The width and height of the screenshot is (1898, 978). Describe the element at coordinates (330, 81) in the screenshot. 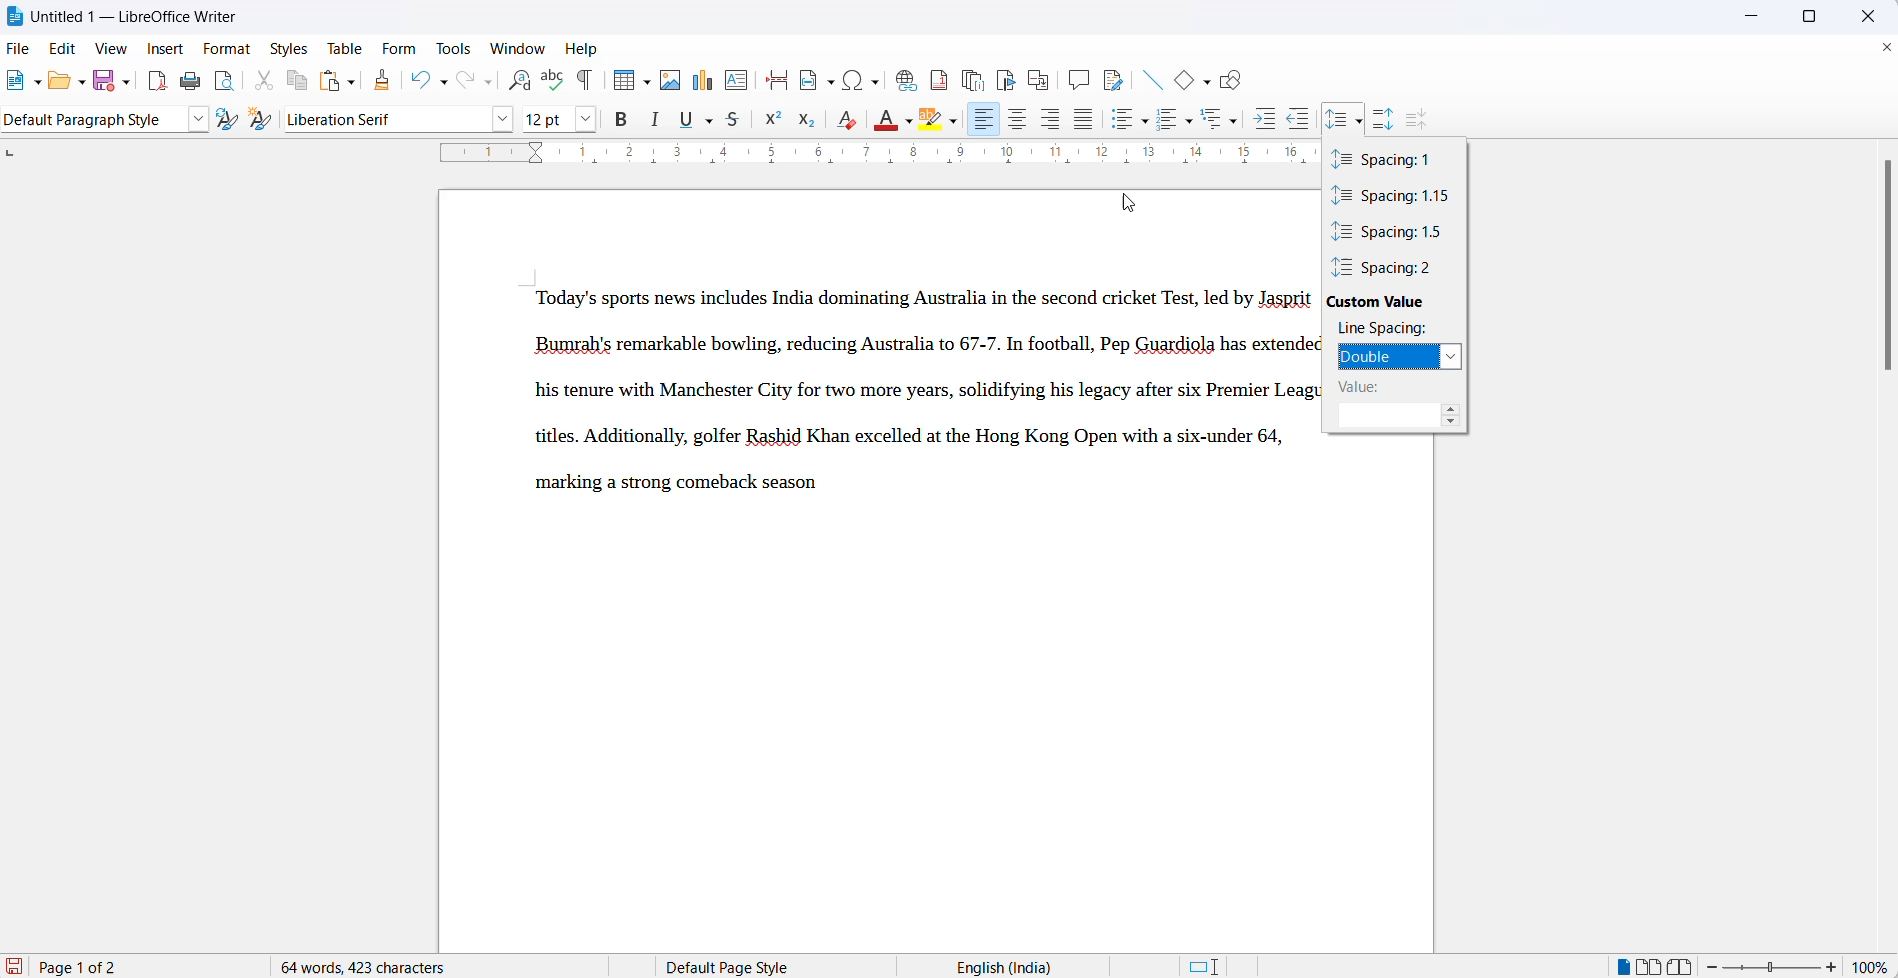

I see `paste` at that location.